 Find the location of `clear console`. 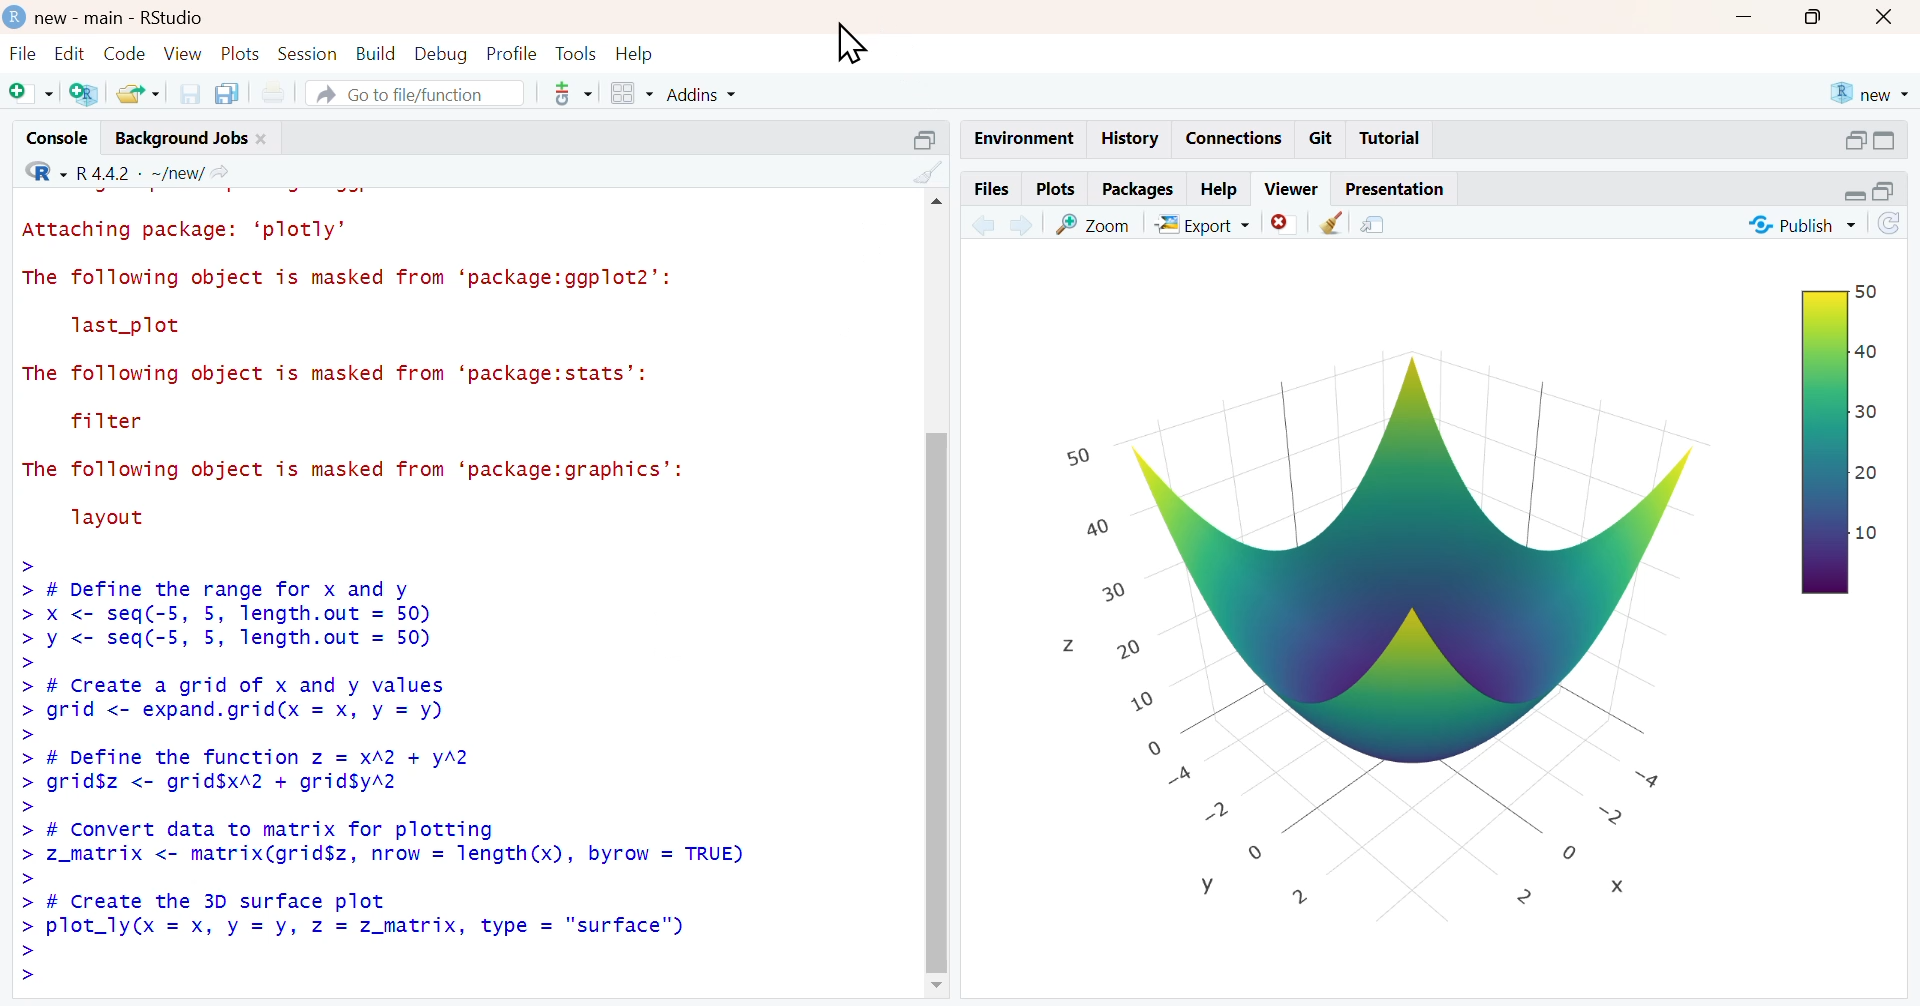

clear console is located at coordinates (927, 172).